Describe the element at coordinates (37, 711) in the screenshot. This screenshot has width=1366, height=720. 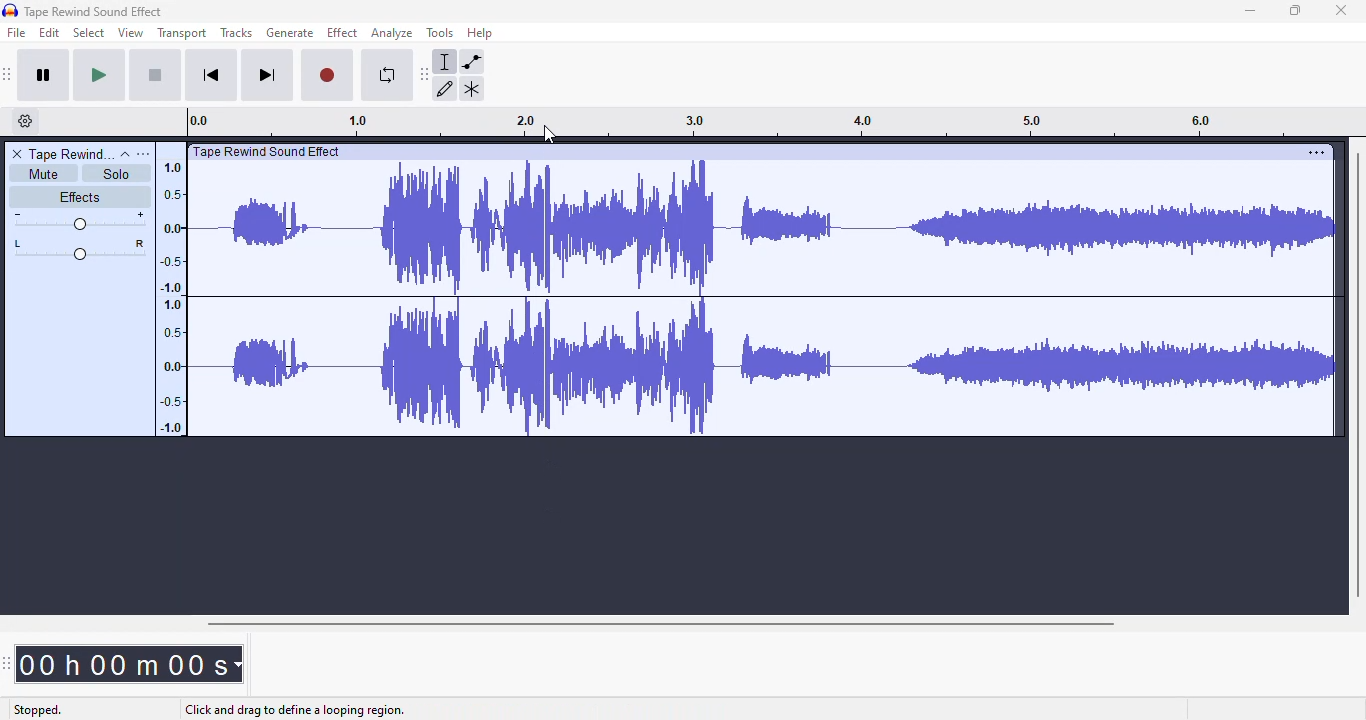
I see `stopped` at that location.